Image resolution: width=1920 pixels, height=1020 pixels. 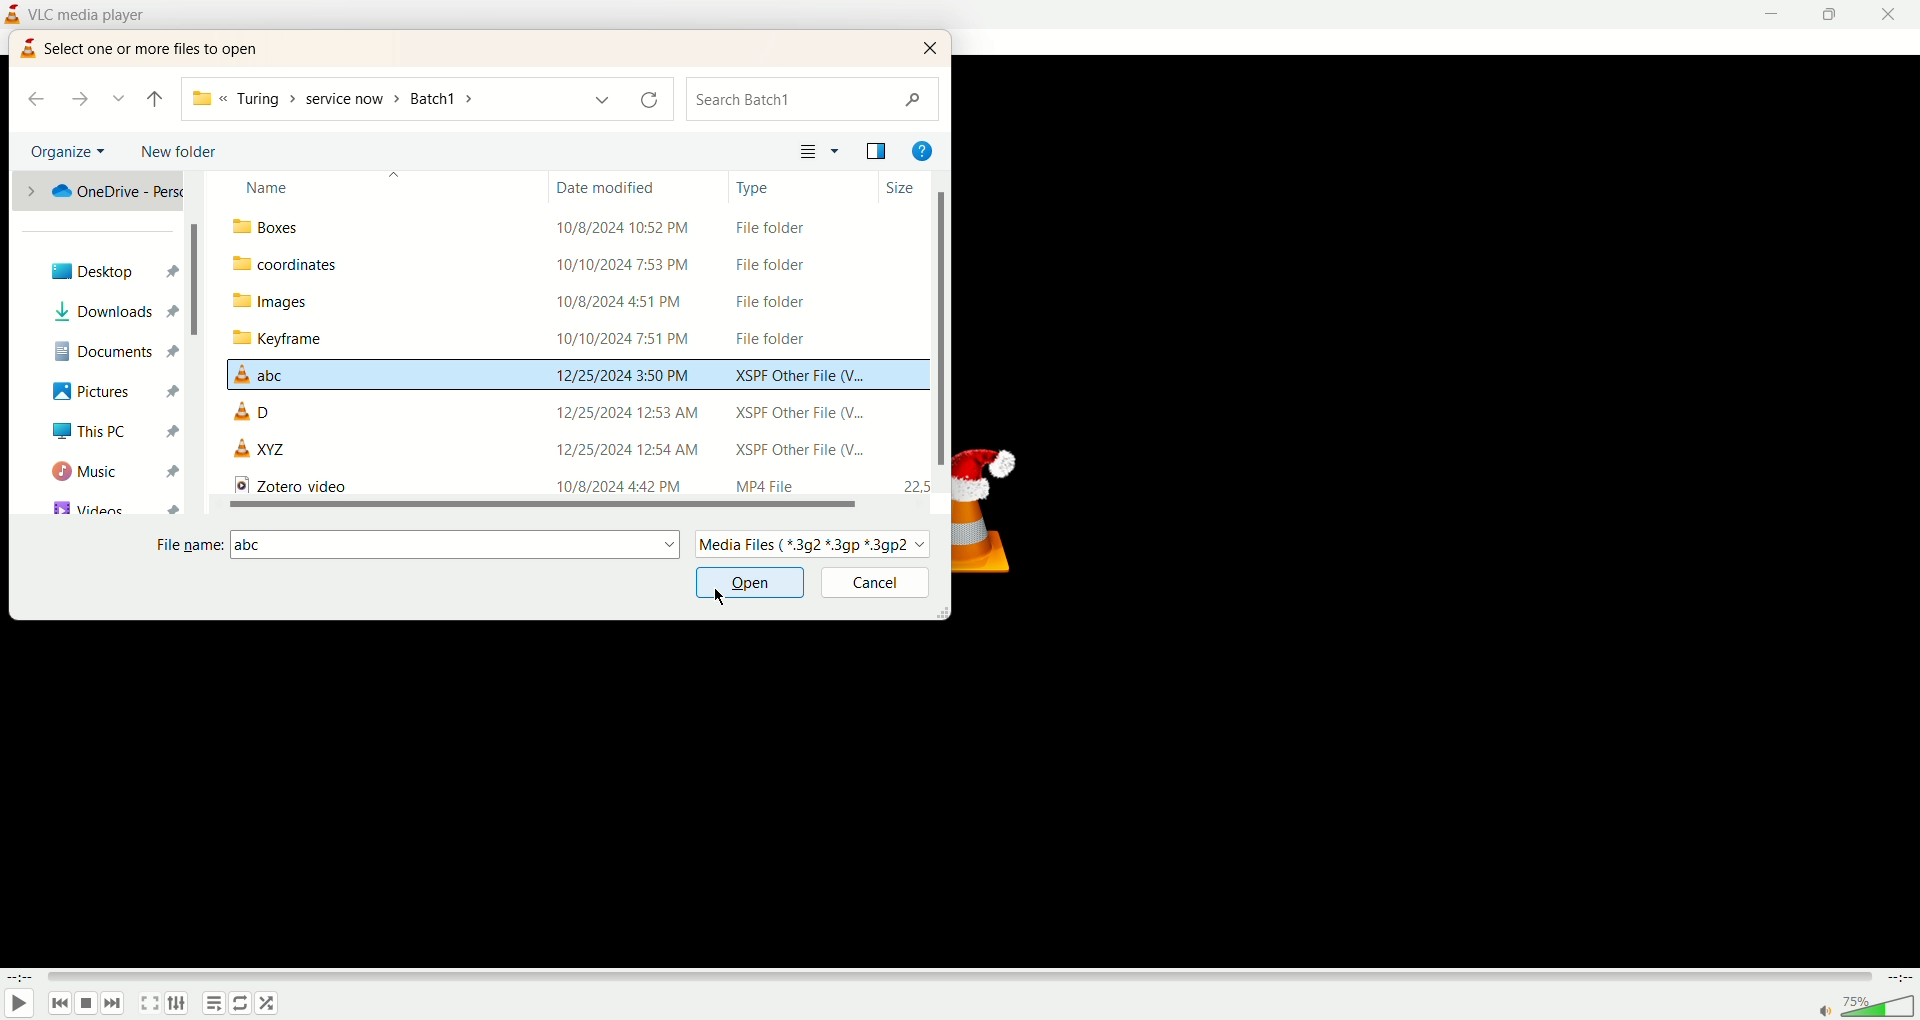 What do you see at coordinates (600, 100) in the screenshot?
I see `previous locations` at bounding box center [600, 100].